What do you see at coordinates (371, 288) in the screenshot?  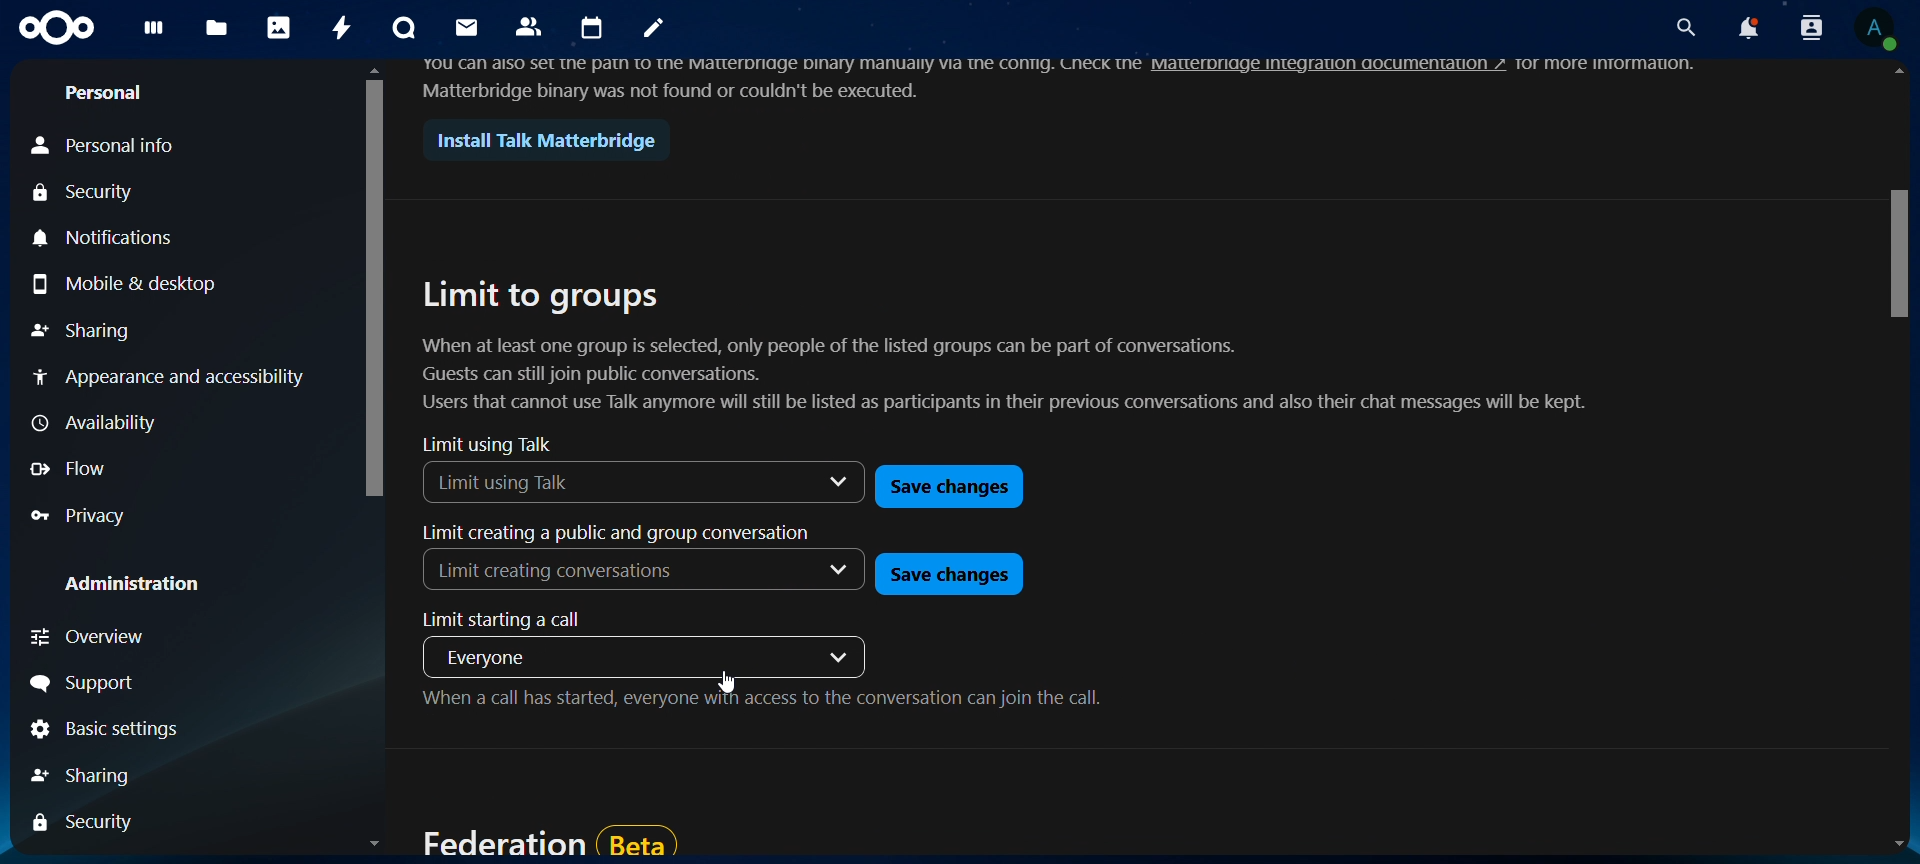 I see `vertical scroll bar` at bounding box center [371, 288].